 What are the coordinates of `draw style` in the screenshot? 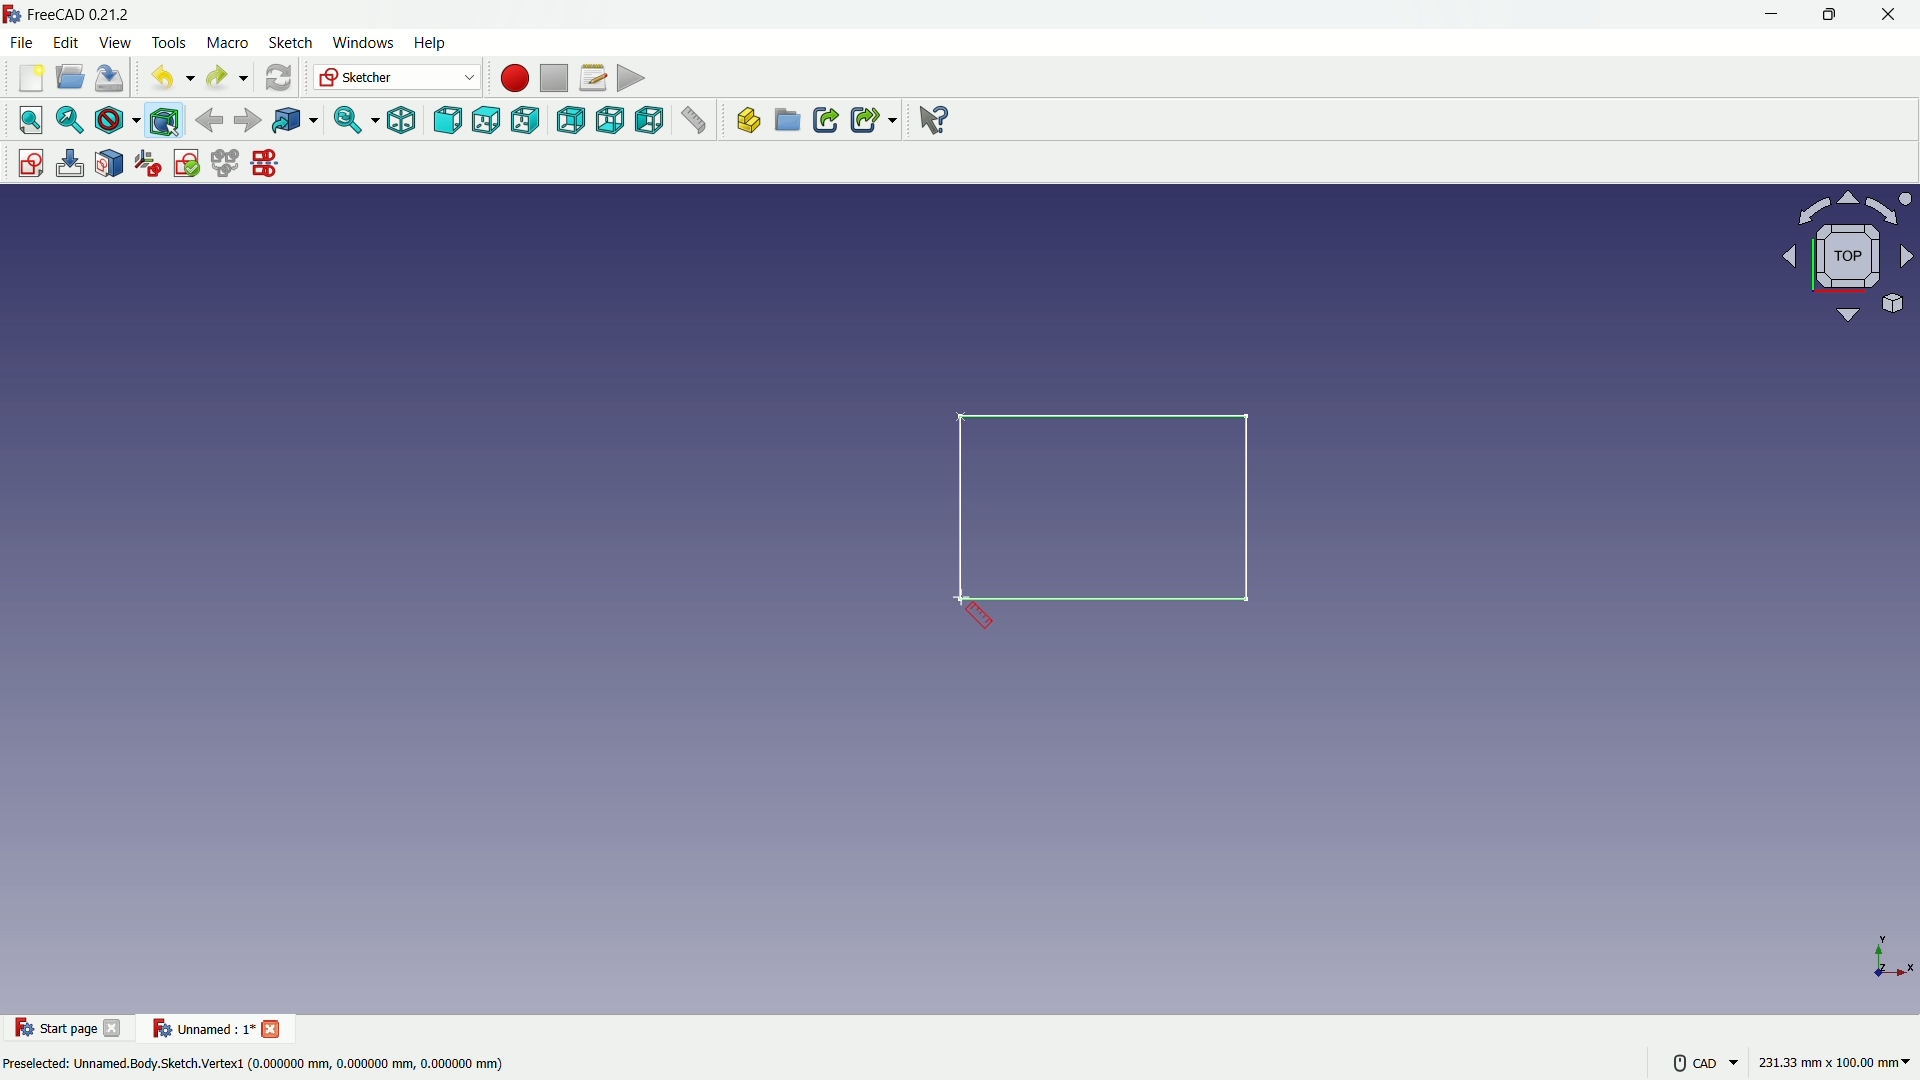 It's located at (117, 120).